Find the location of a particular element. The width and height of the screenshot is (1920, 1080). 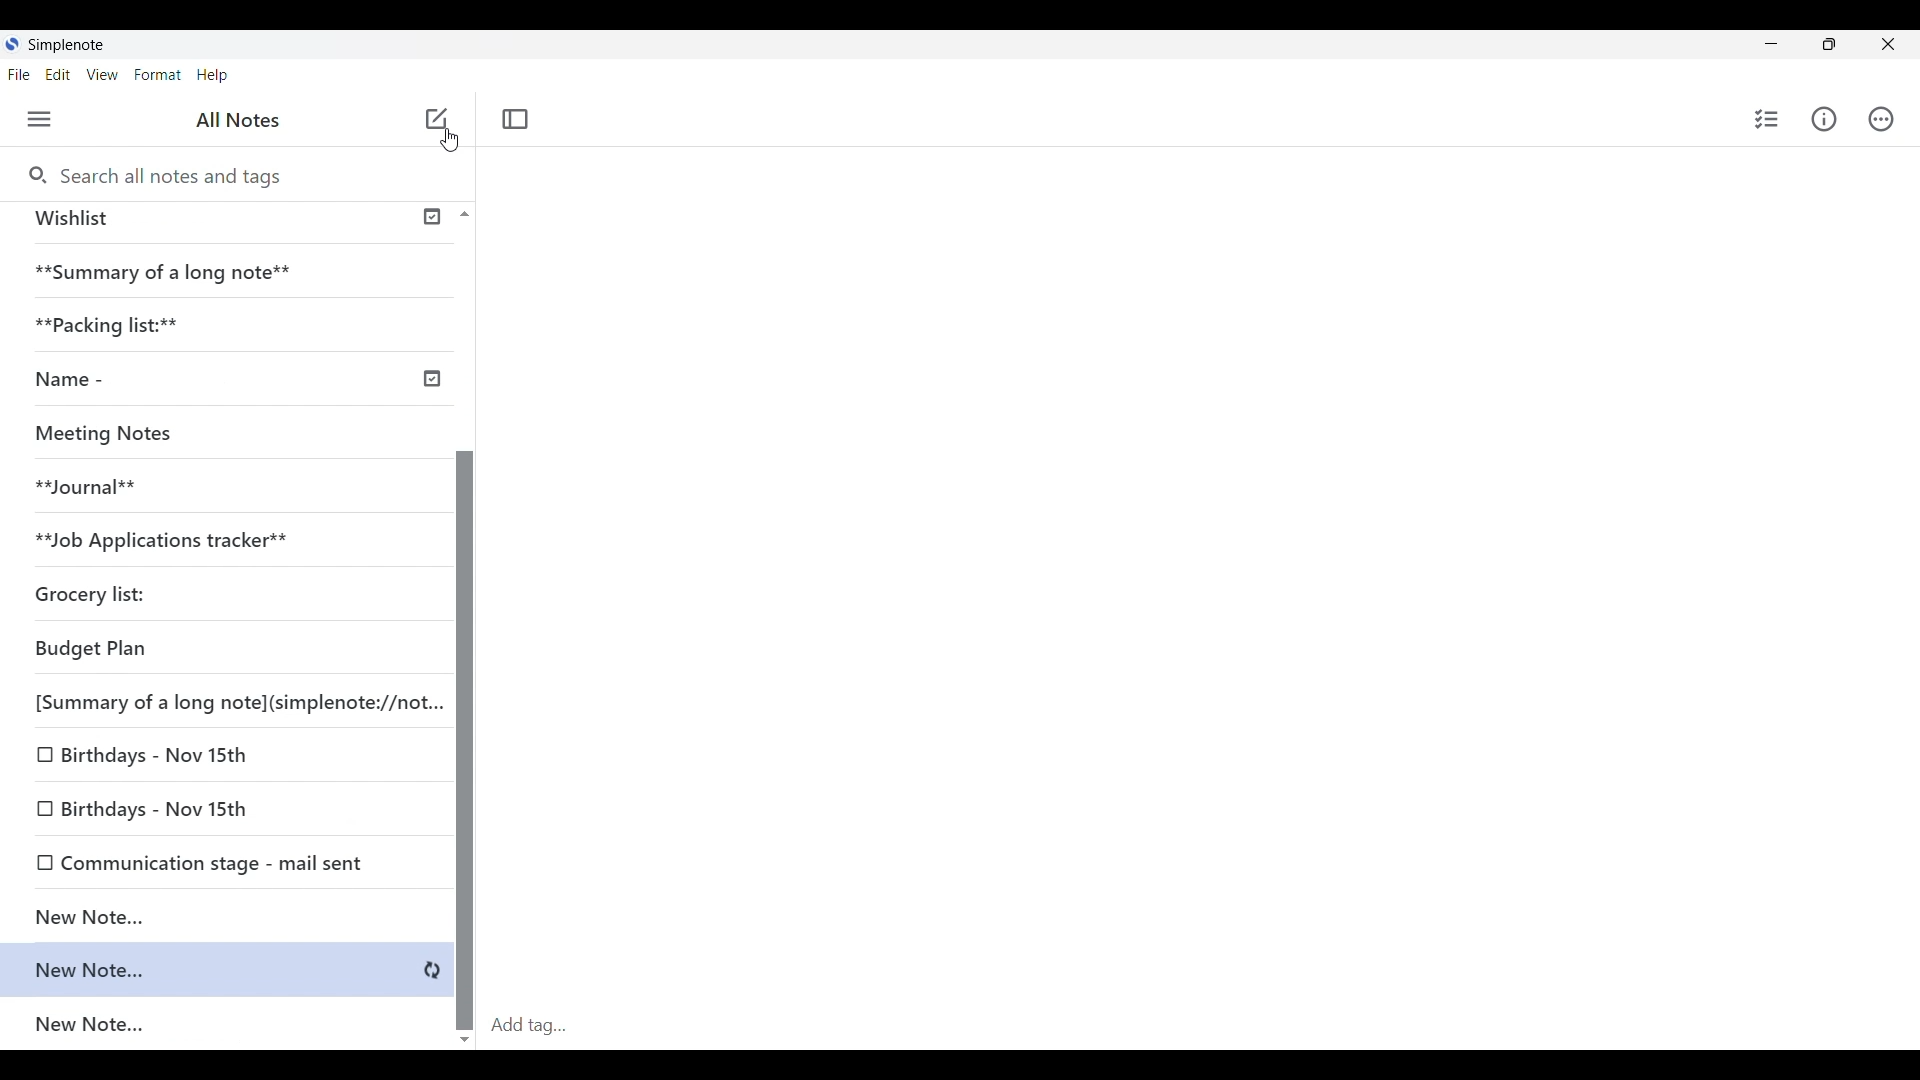

restore is located at coordinates (1846, 47).